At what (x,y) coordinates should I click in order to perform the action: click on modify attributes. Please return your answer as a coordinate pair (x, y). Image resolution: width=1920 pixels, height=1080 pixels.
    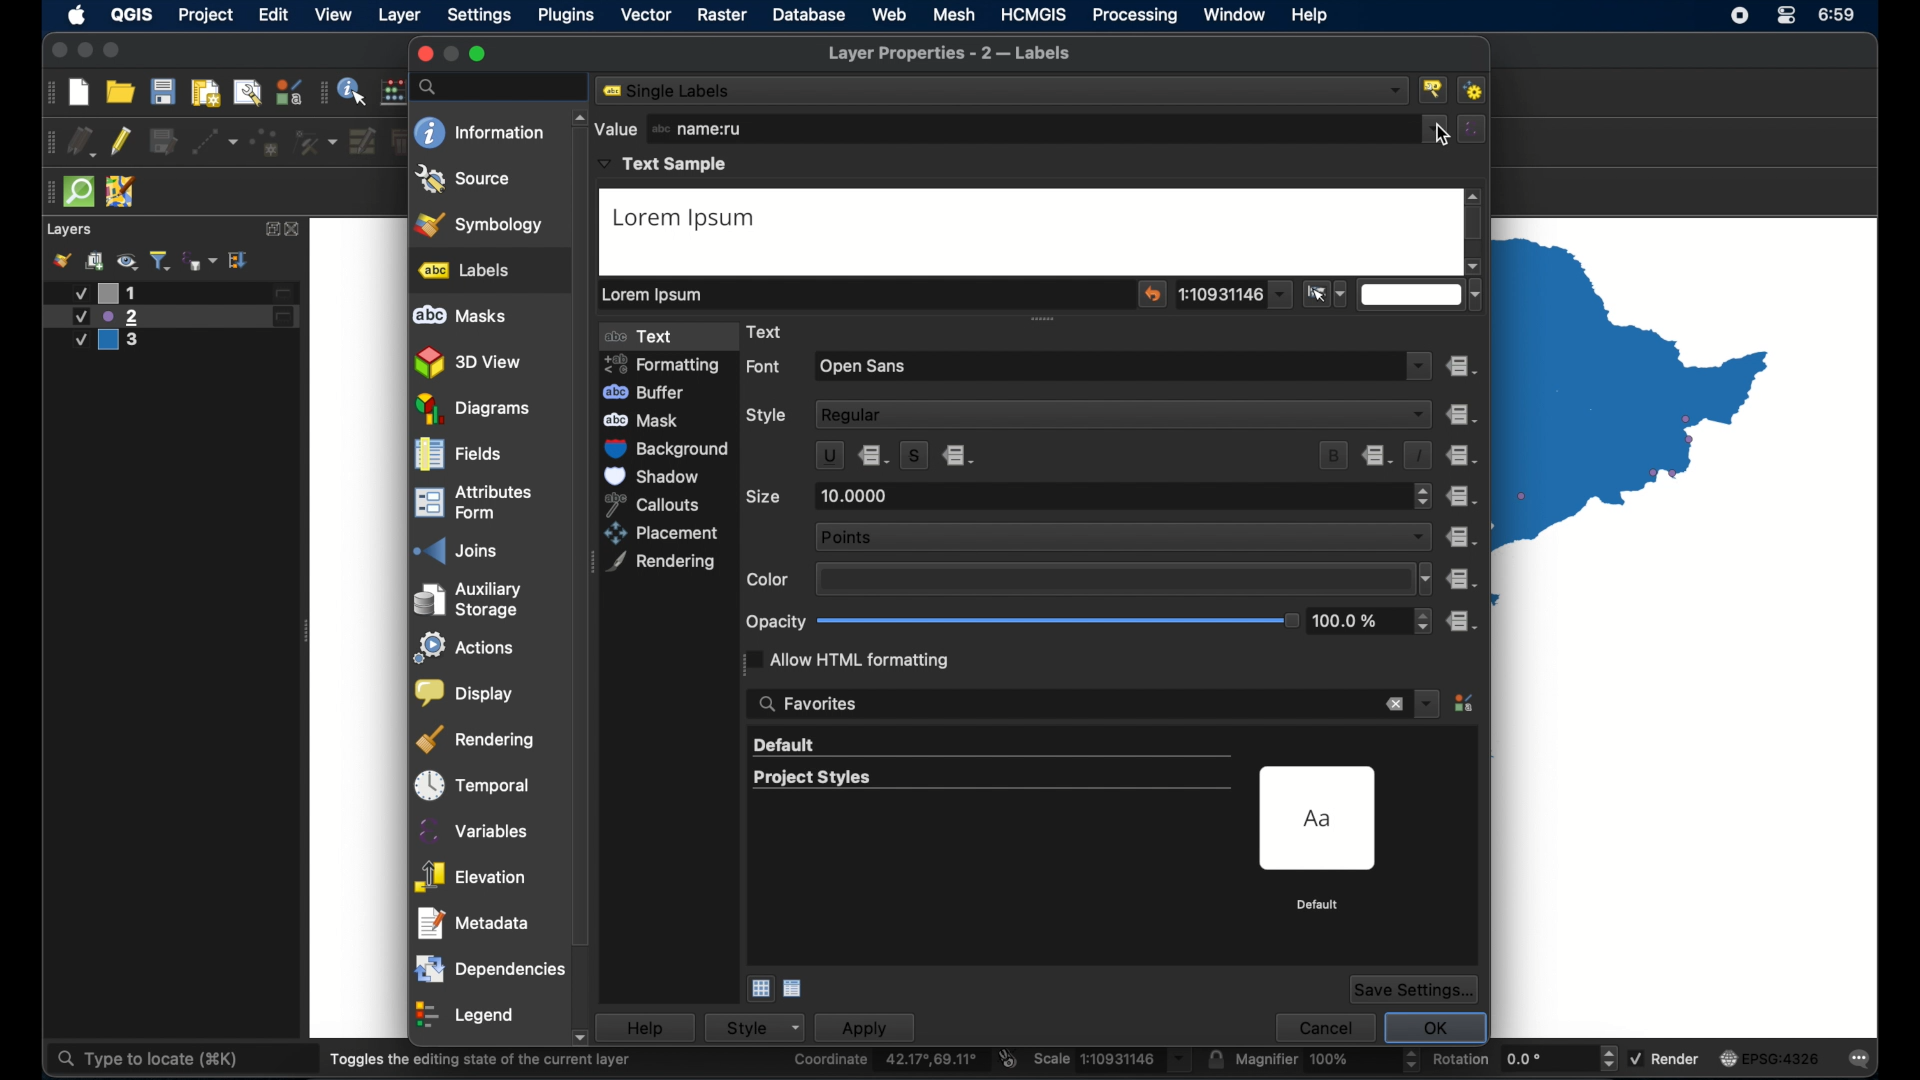
    Looking at the image, I should click on (363, 141).